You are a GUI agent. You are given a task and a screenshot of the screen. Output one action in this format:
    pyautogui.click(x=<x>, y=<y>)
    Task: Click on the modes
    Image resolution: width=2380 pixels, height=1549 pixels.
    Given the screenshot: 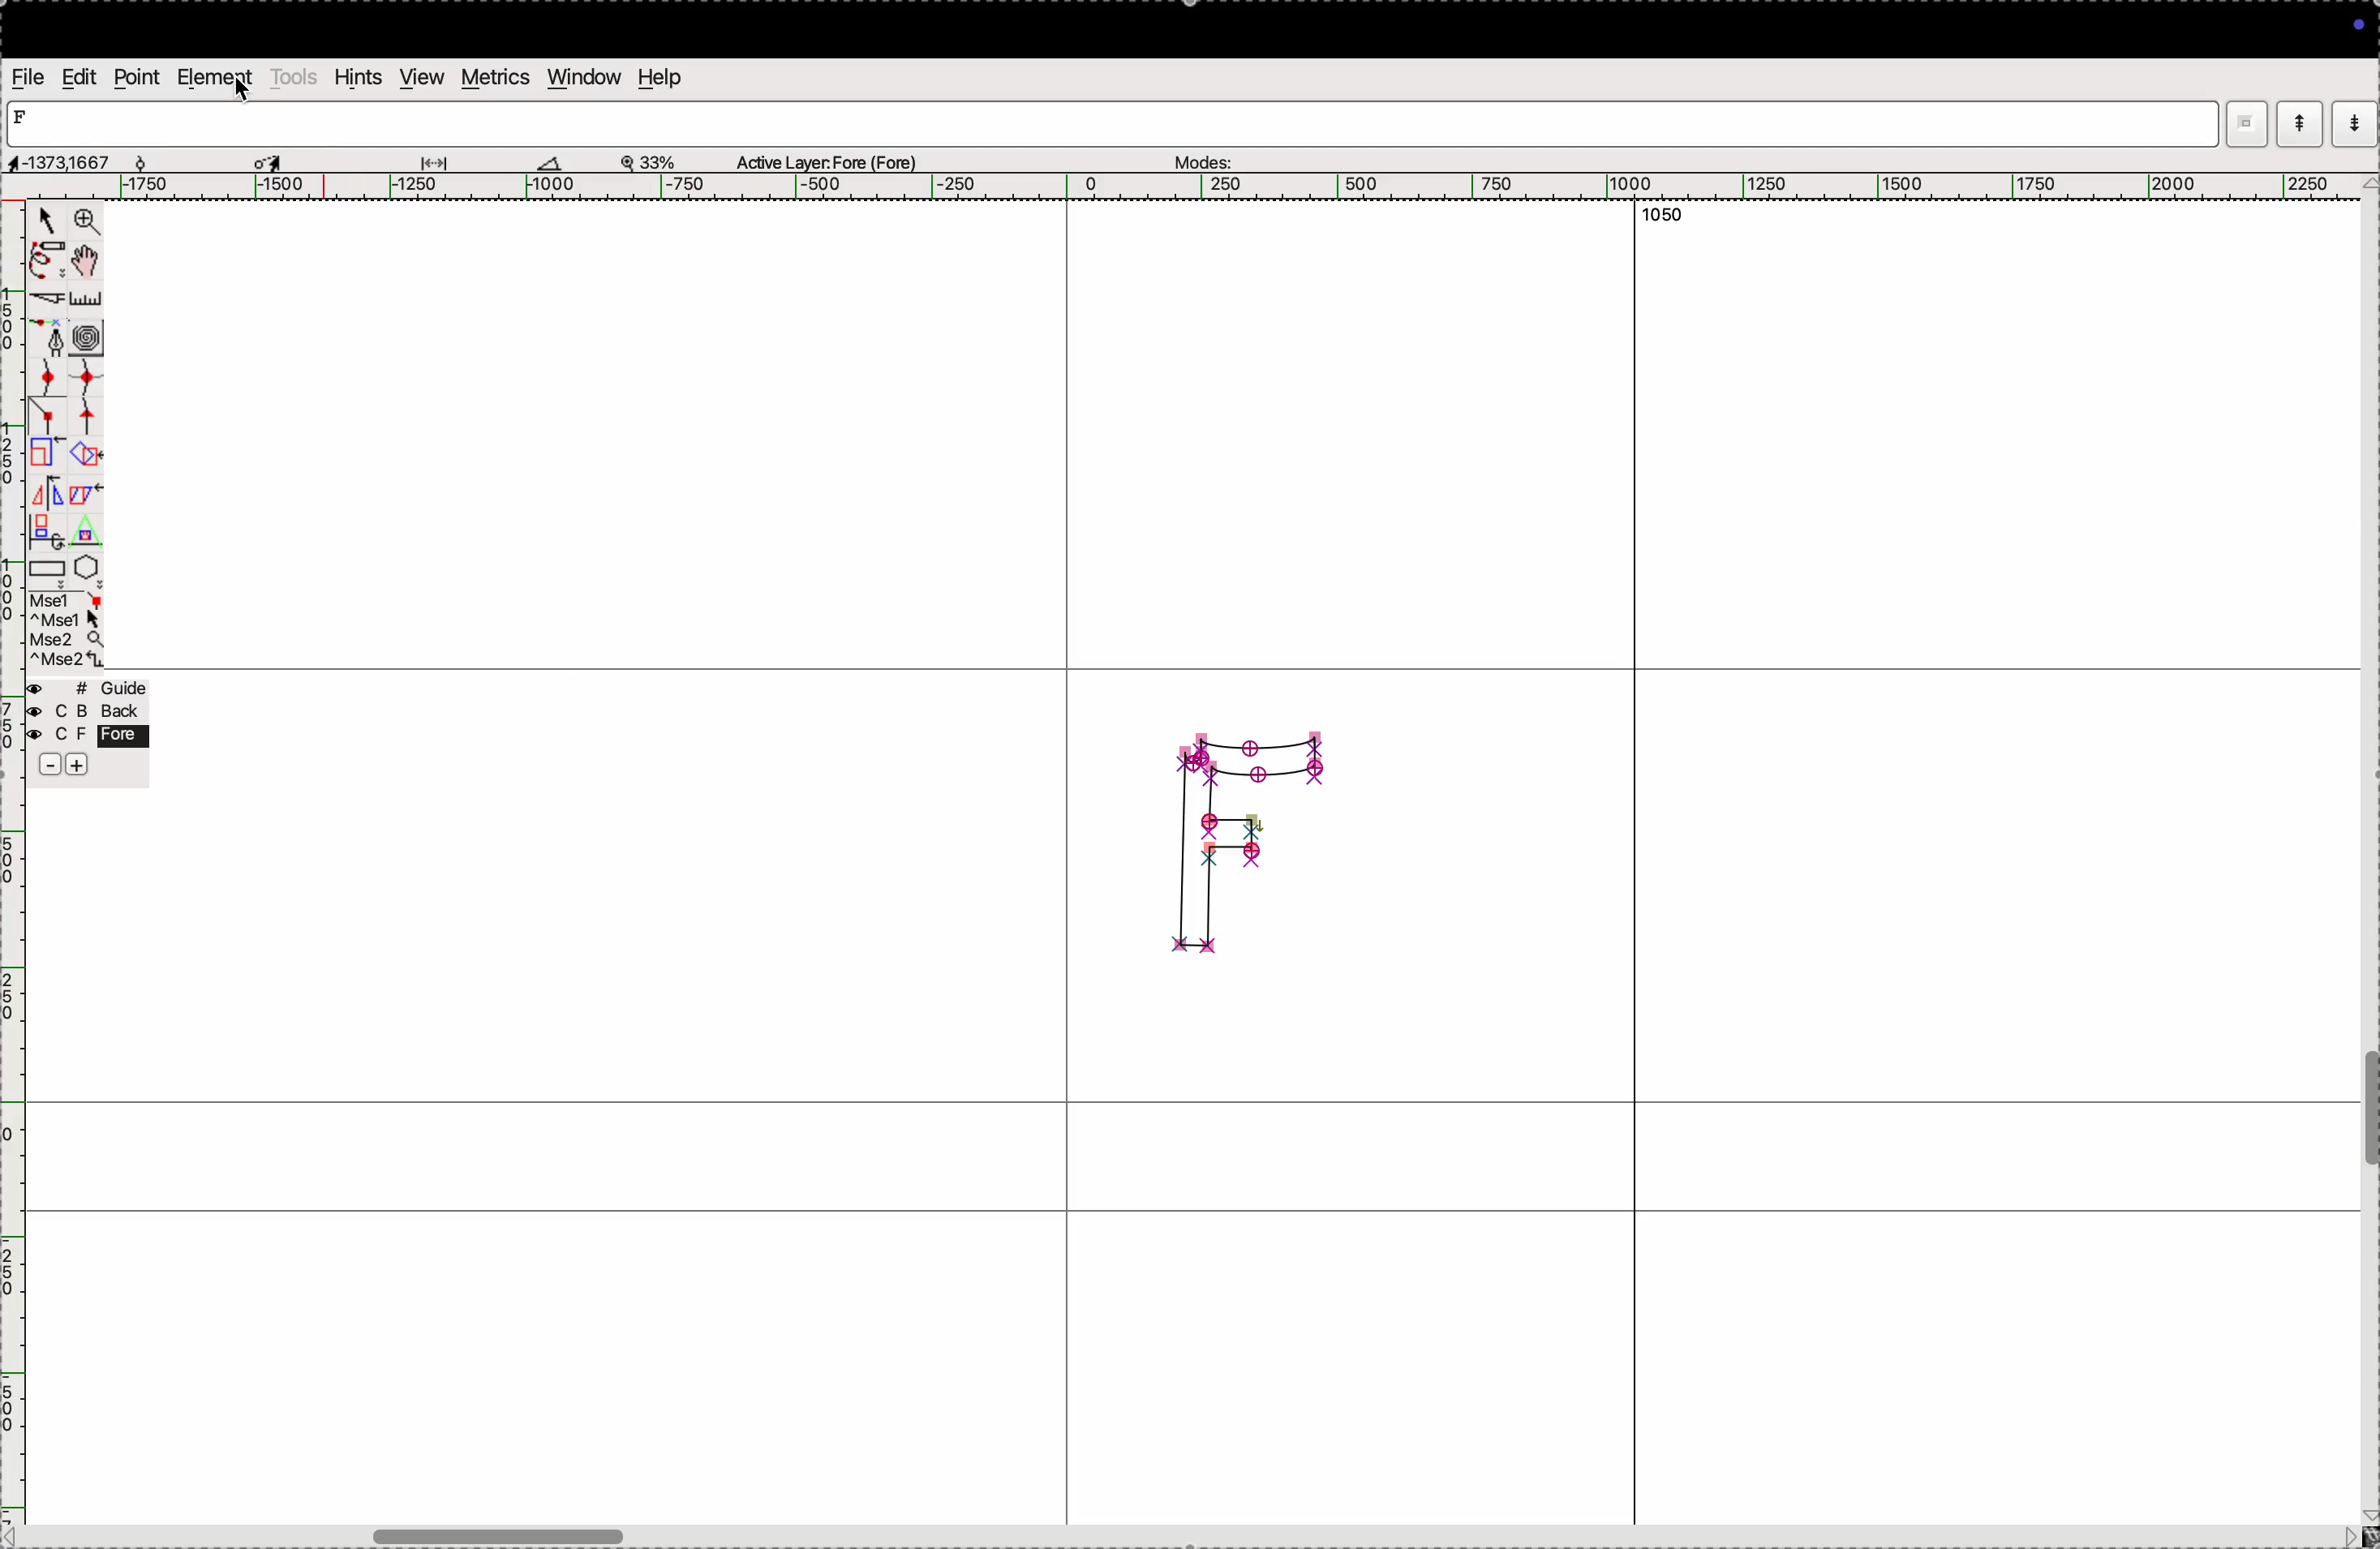 What is the action you would take?
    pyautogui.click(x=1201, y=158)
    